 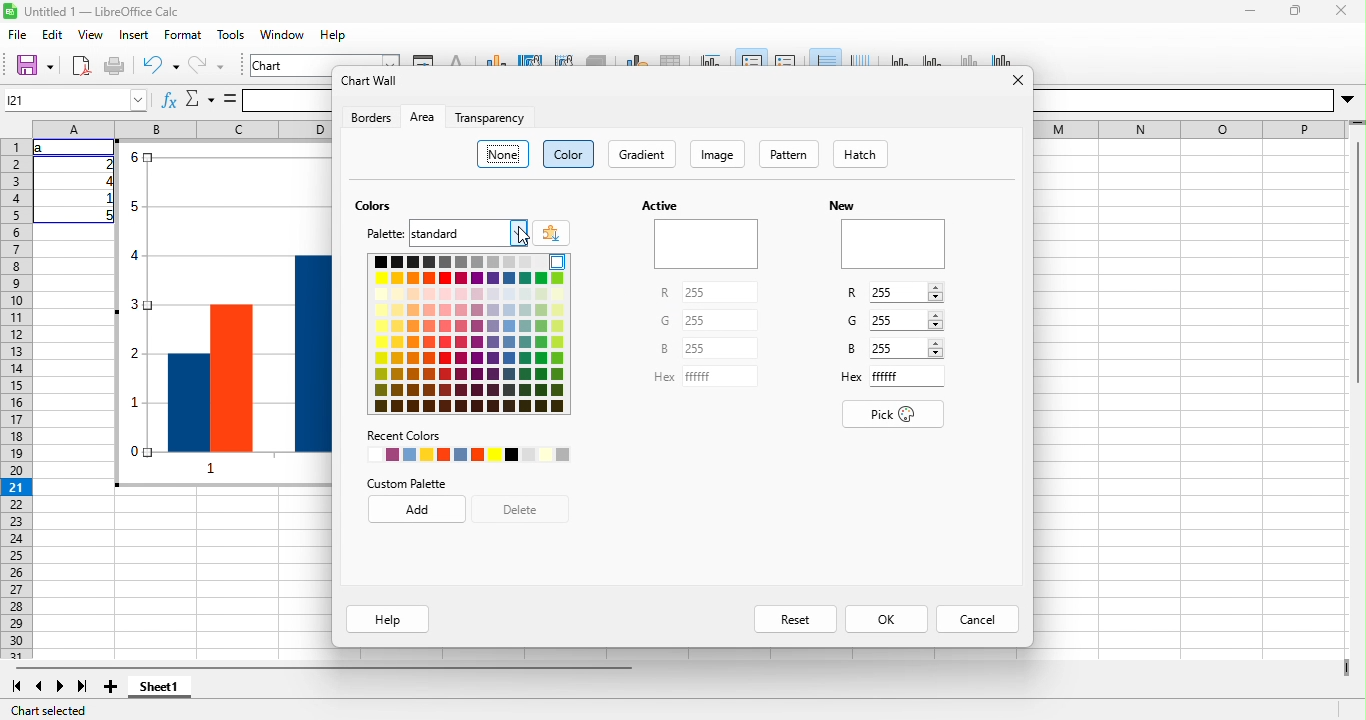 I want to click on More options, so click(x=1347, y=100).